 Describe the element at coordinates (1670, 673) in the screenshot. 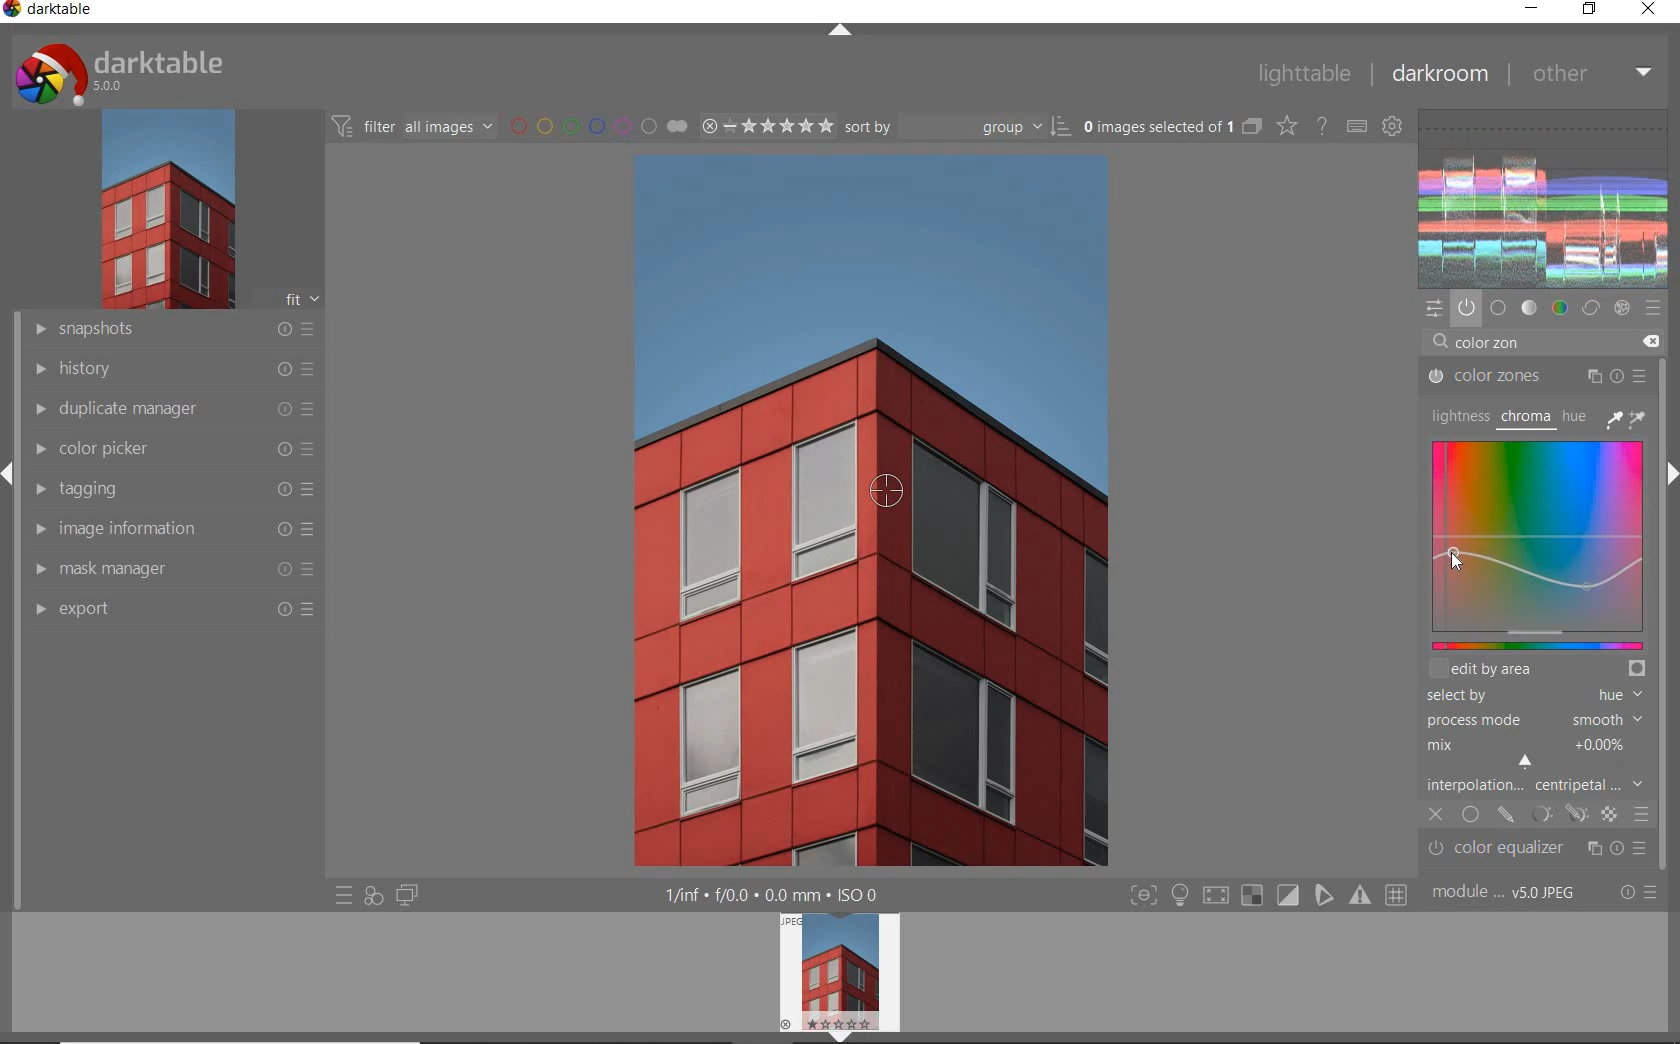

I see `scrollbar` at that location.